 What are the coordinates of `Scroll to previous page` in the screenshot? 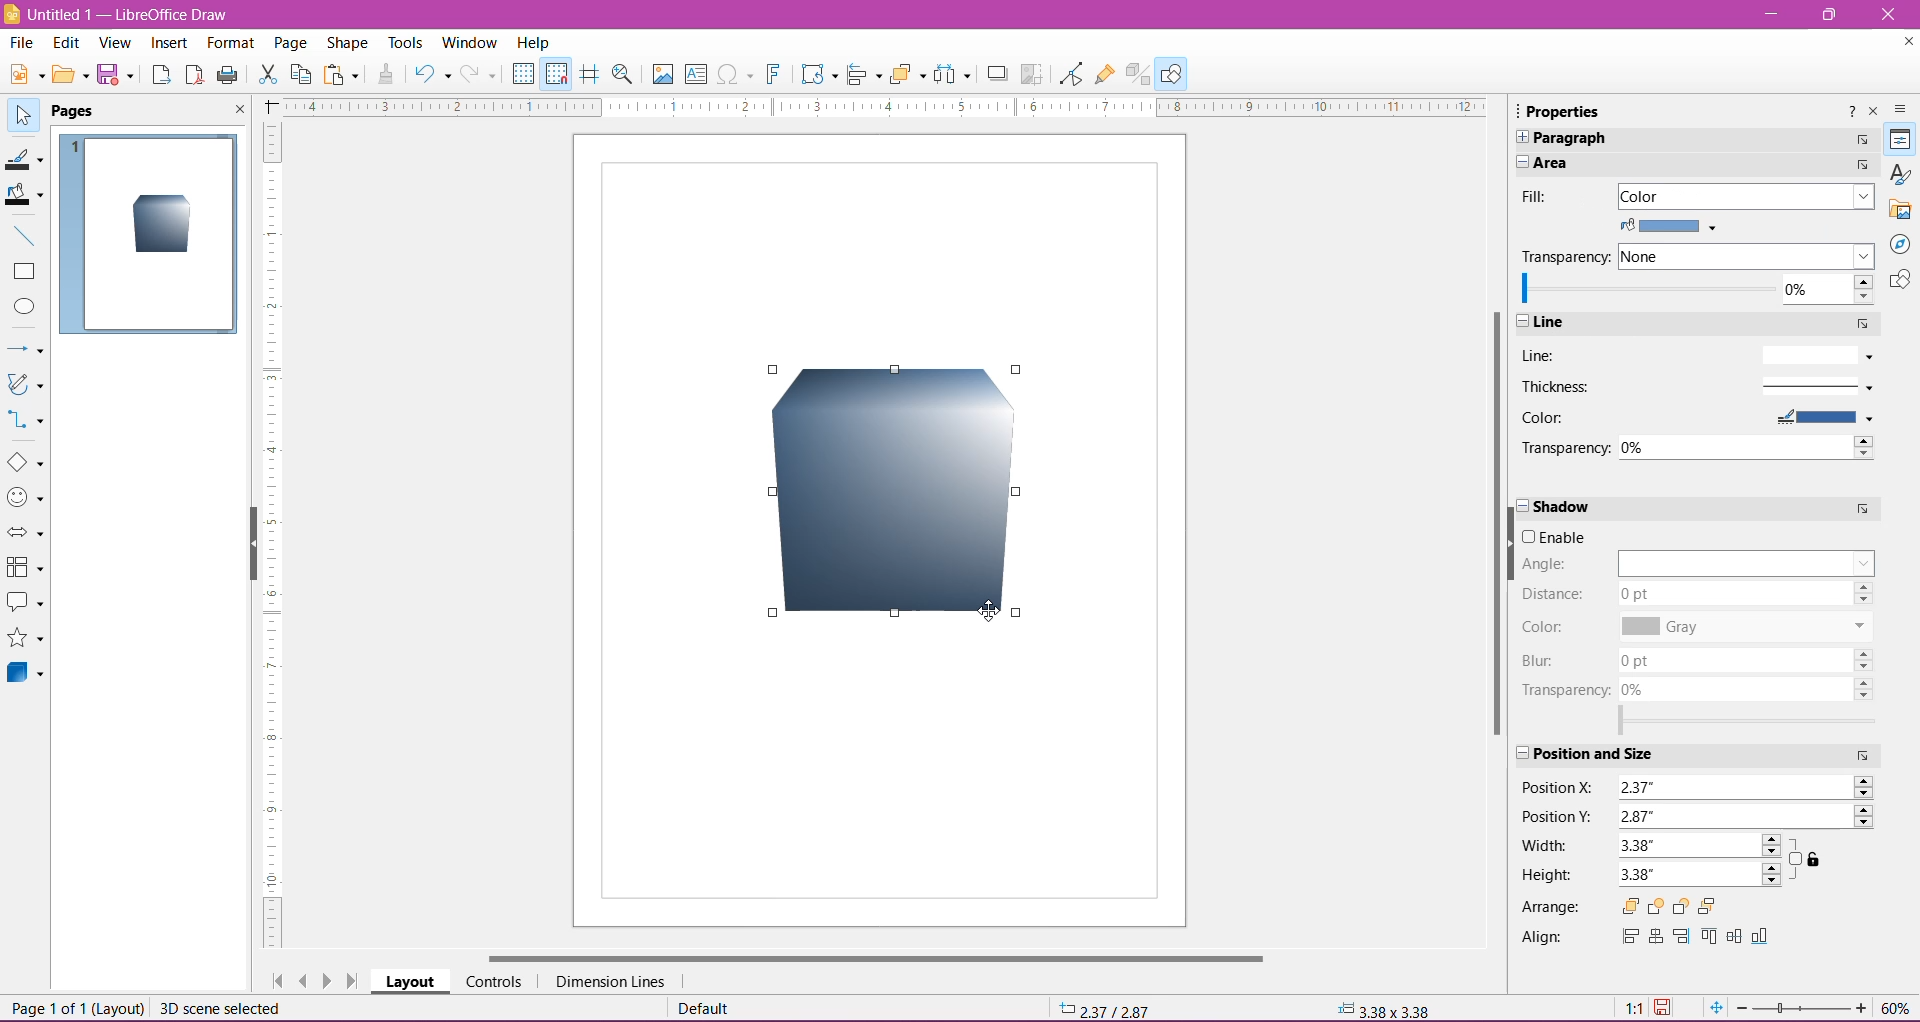 It's located at (303, 980).